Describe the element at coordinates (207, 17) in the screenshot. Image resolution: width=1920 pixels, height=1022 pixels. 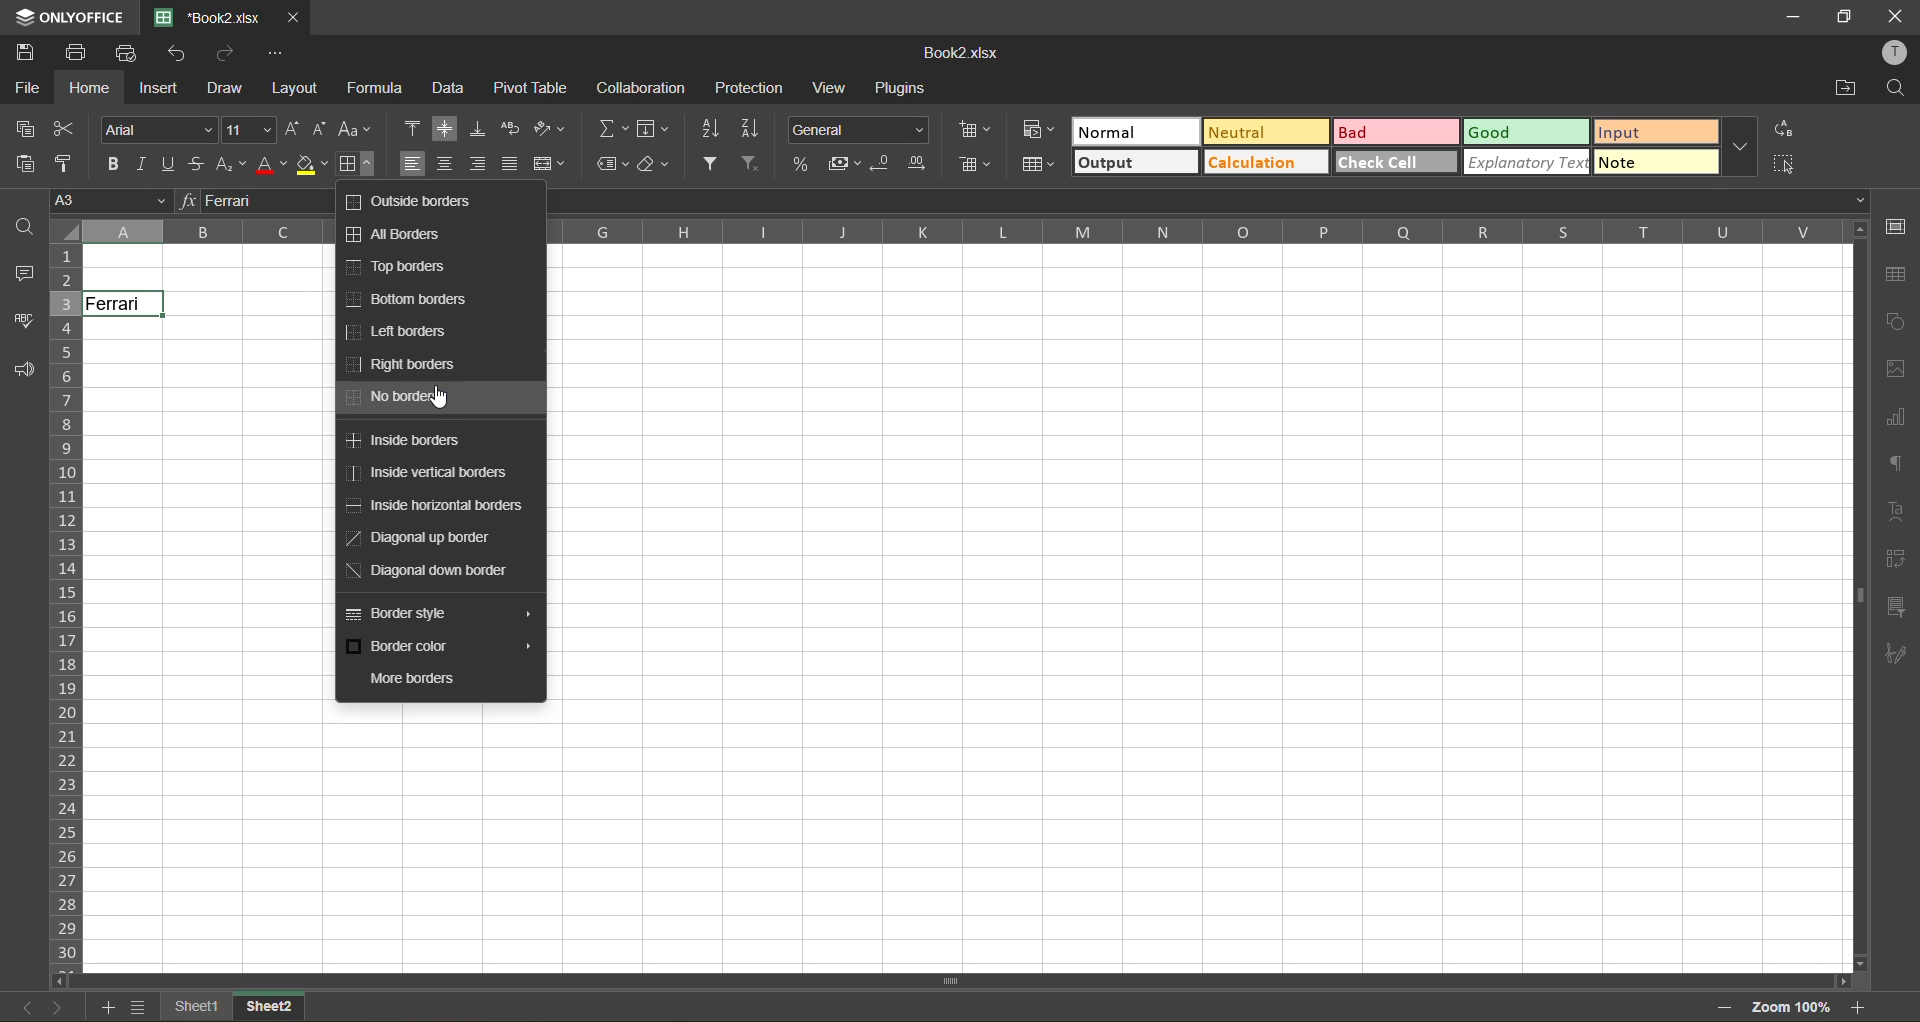
I see `file name` at that location.